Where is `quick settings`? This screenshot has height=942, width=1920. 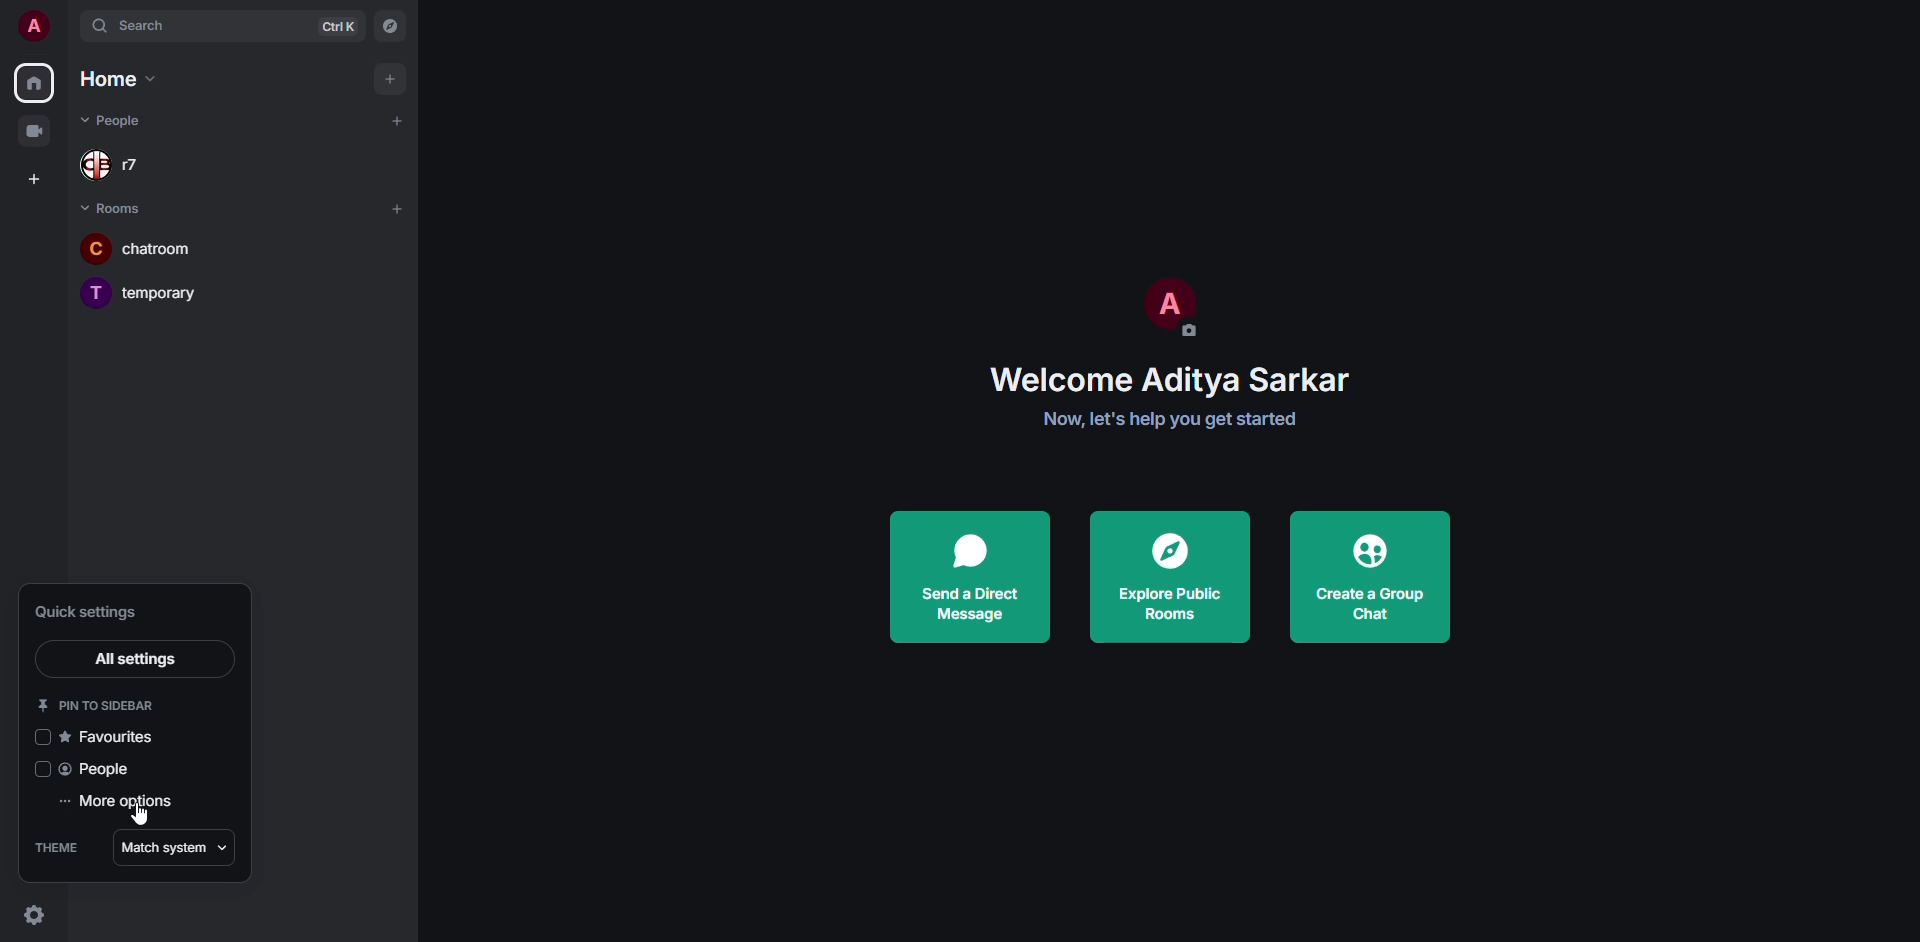
quick settings is located at coordinates (38, 916).